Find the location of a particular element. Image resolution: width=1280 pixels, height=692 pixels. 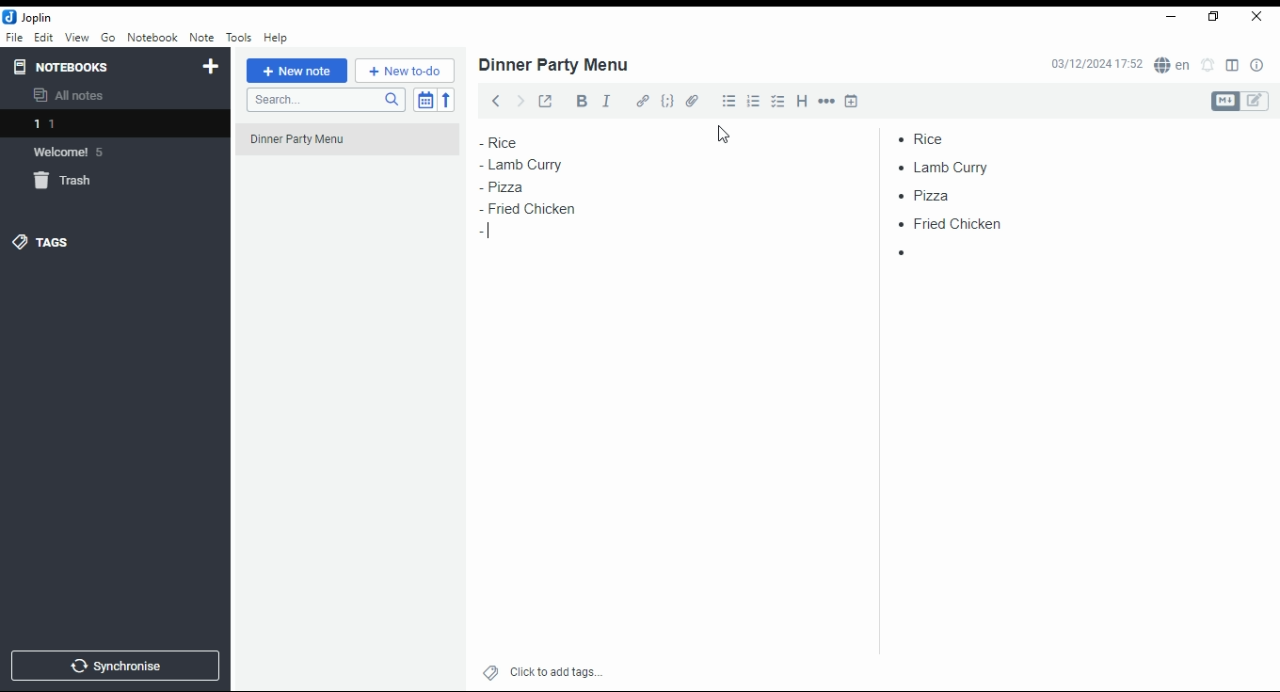

edit is located at coordinates (1257, 101).